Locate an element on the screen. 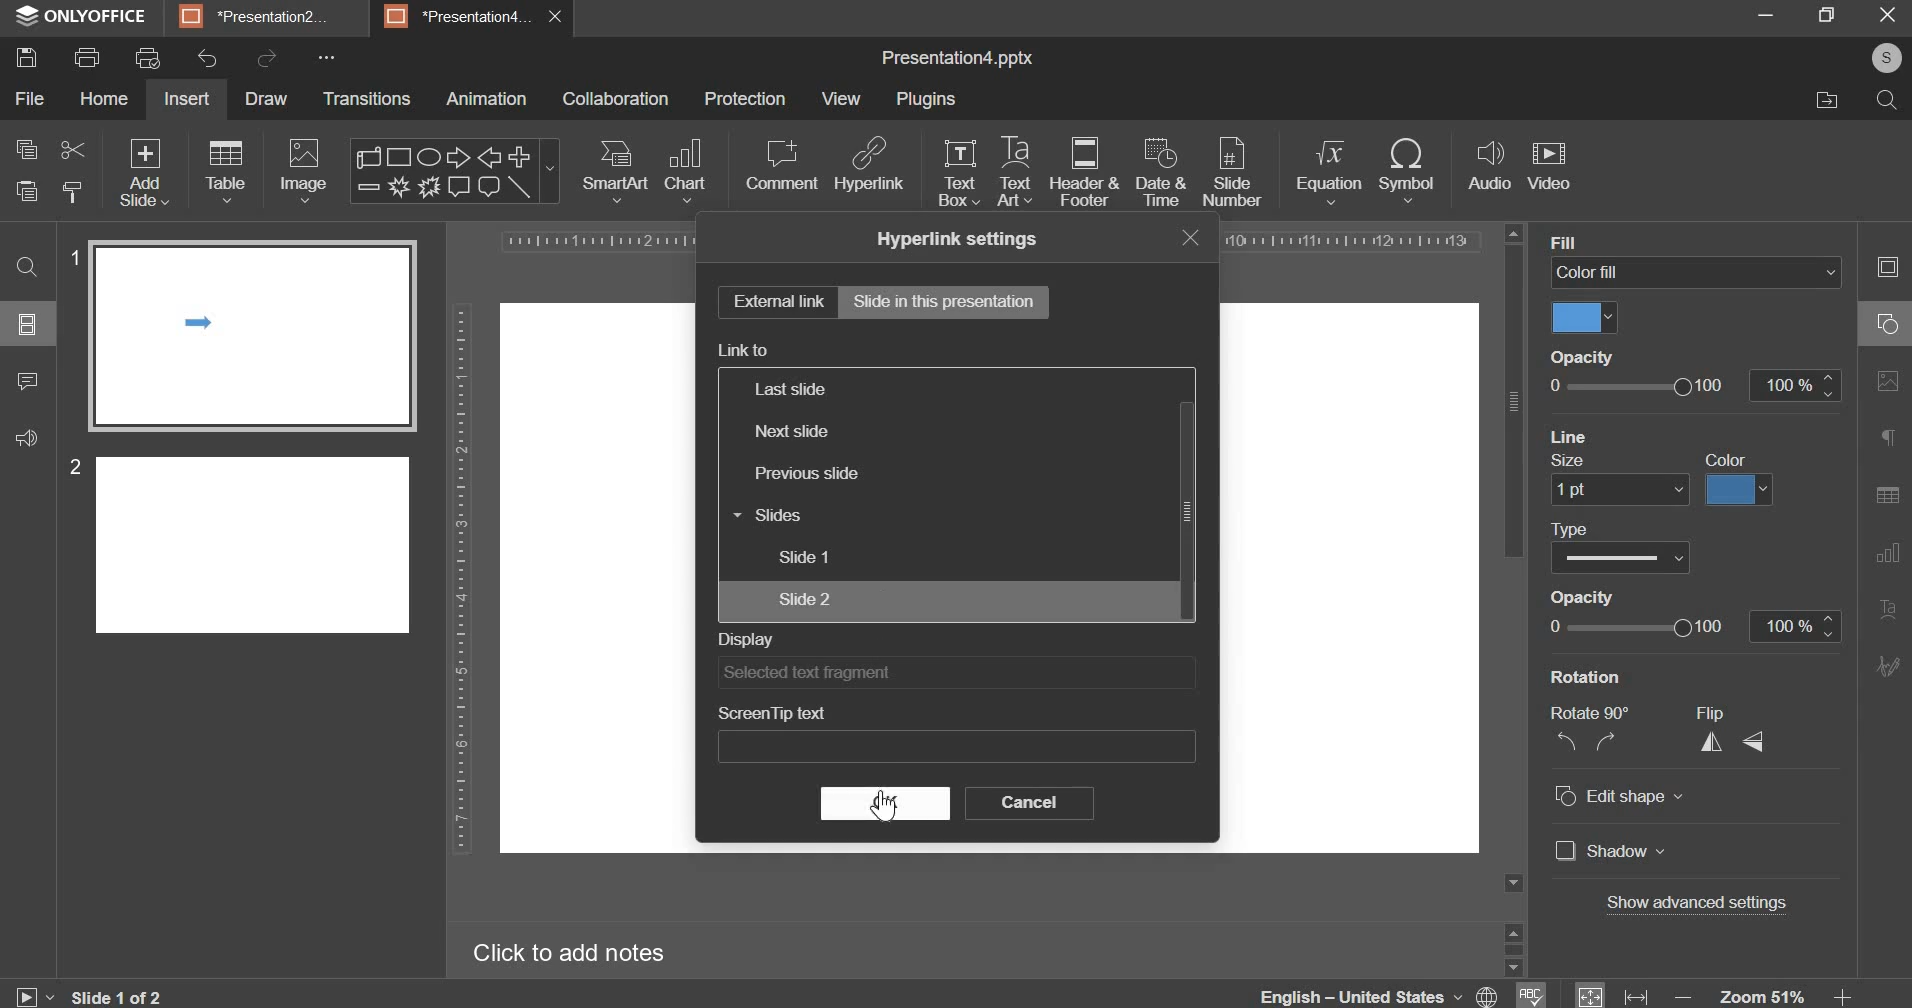 This screenshot has width=1912, height=1008. presentation name is located at coordinates (957, 60).